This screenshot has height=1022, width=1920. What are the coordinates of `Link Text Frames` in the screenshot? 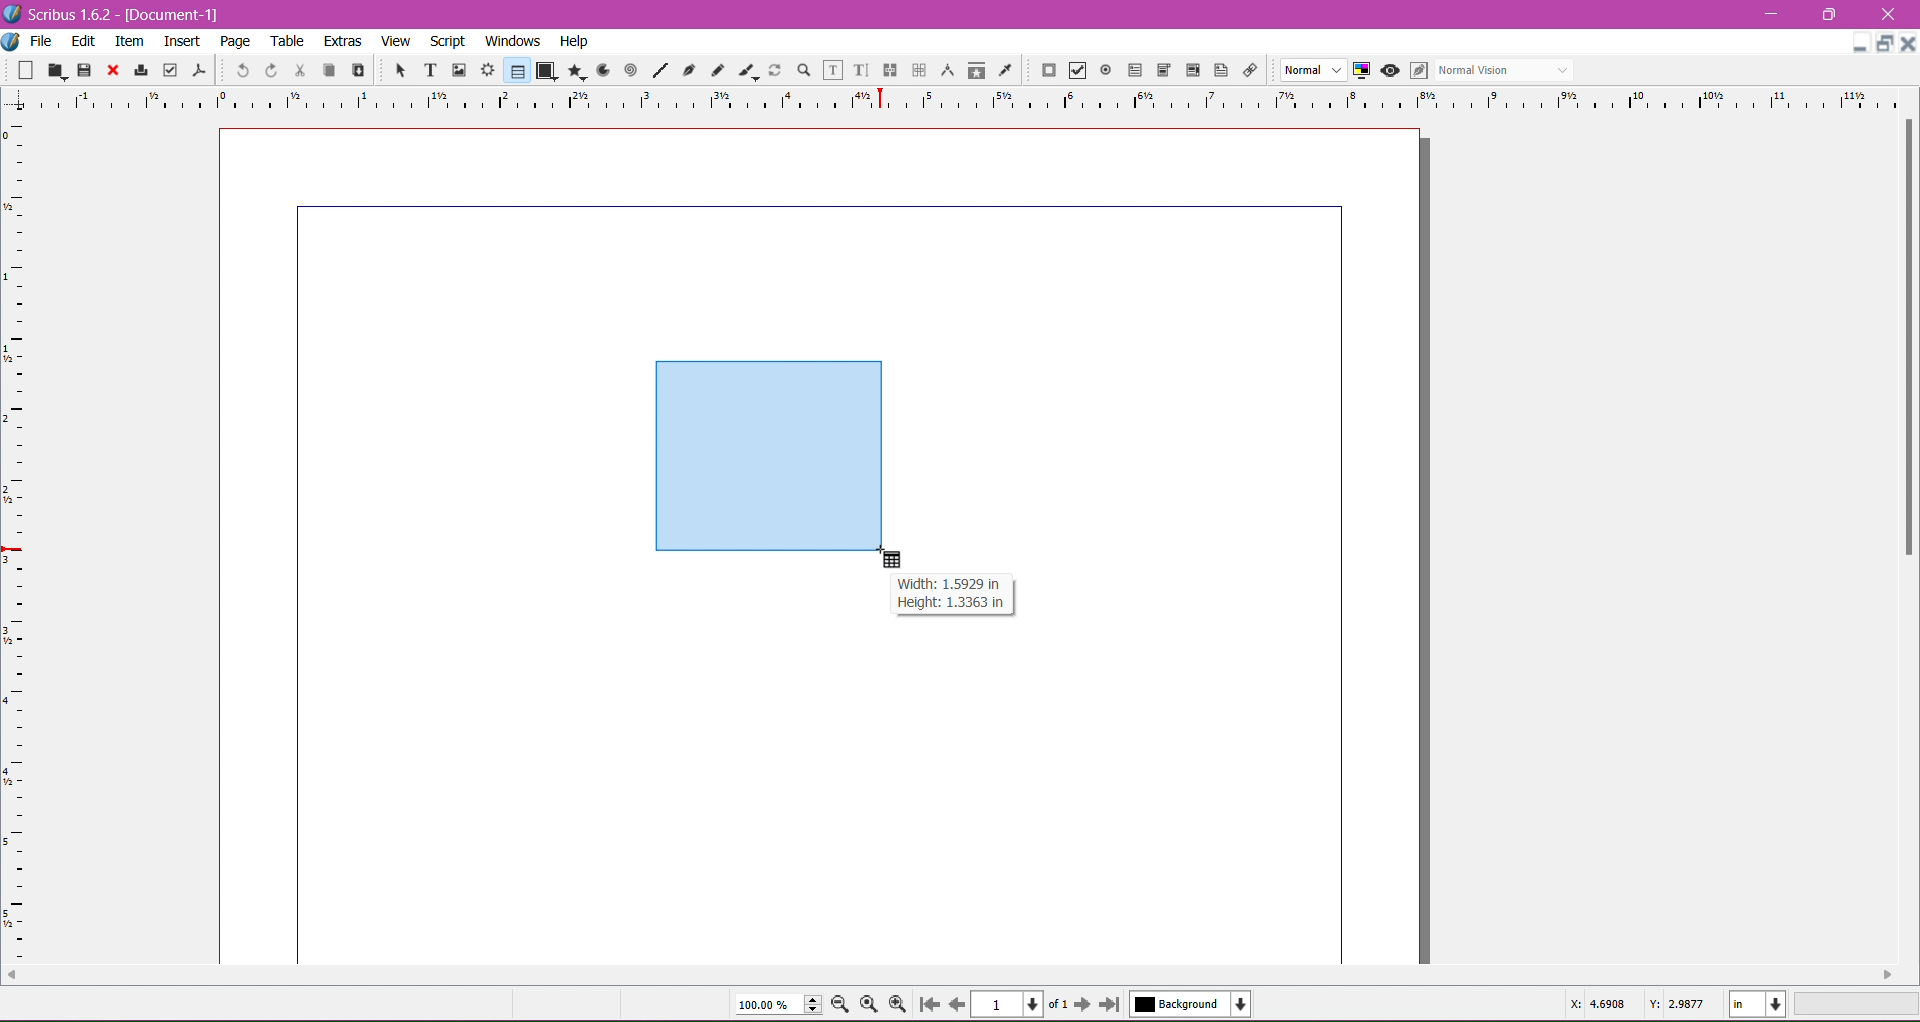 It's located at (888, 70).